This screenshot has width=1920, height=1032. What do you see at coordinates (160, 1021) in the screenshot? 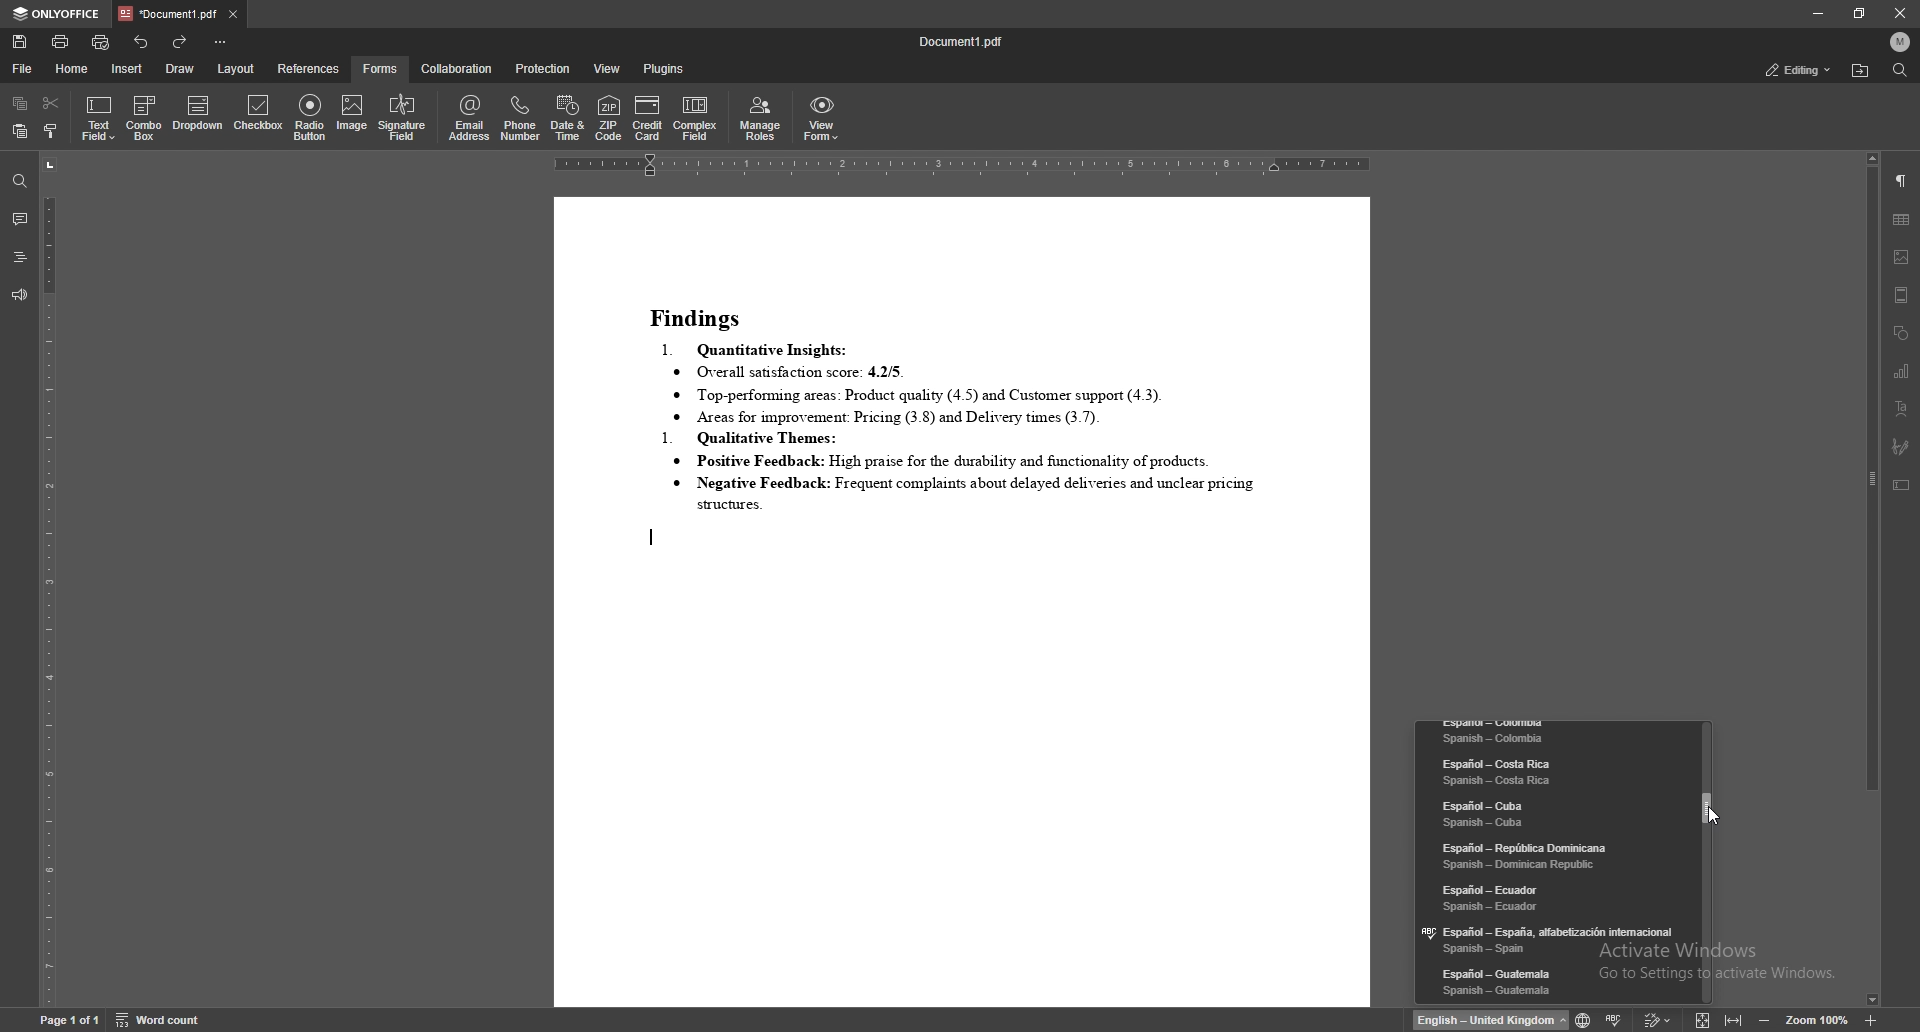
I see `word count` at bounding box center [160, 1021].